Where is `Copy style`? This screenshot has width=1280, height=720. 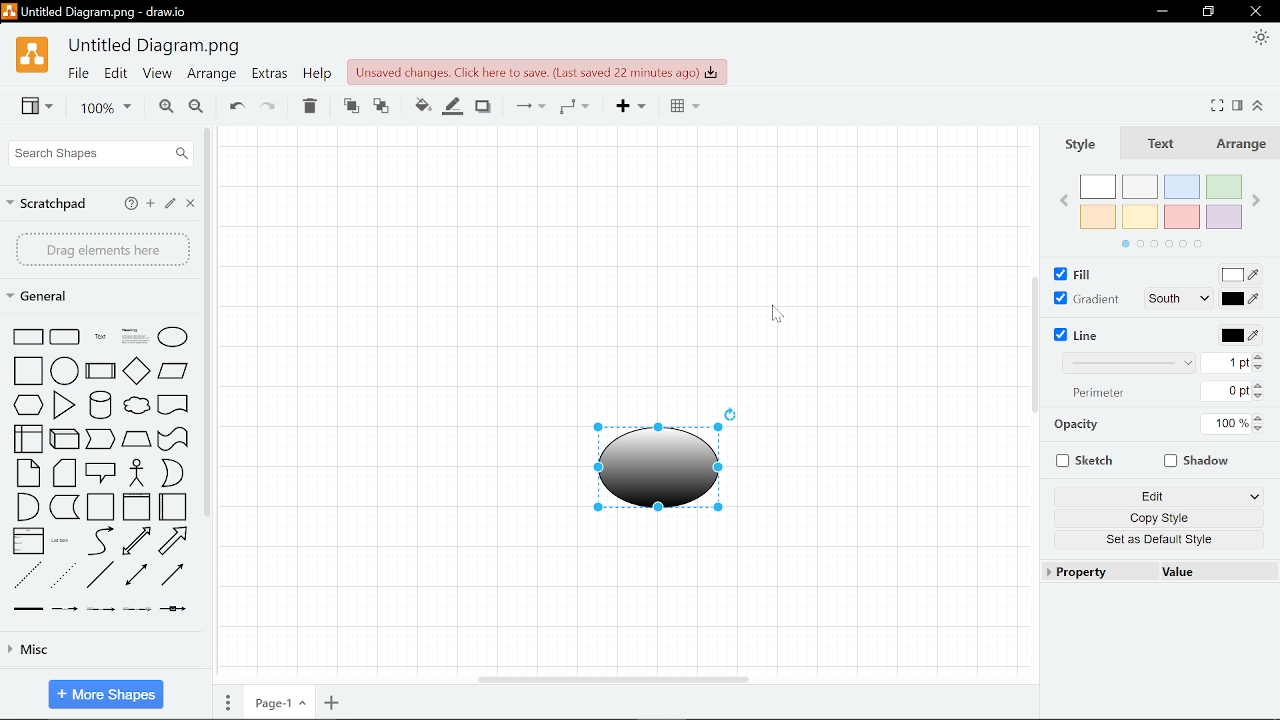
Copy style is located at coordinates (1158, 517).